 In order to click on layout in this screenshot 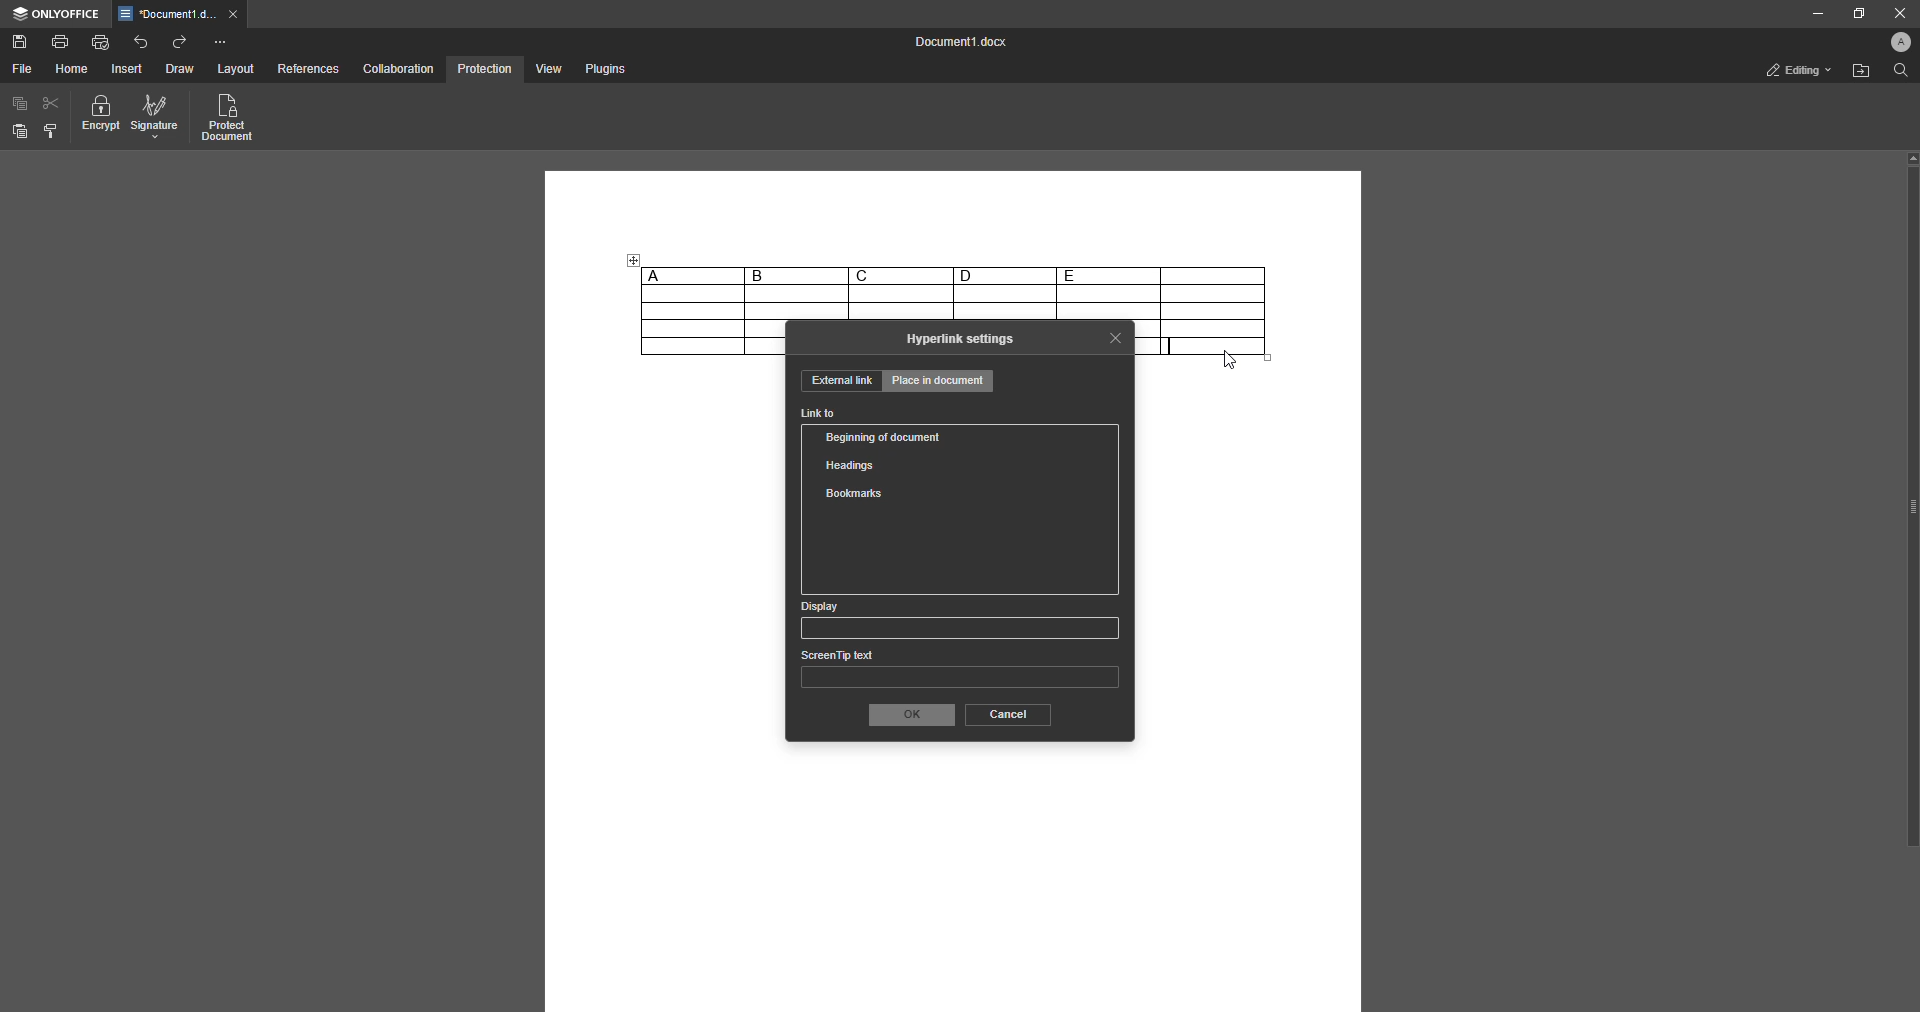, I will do `click(238, 70)`.